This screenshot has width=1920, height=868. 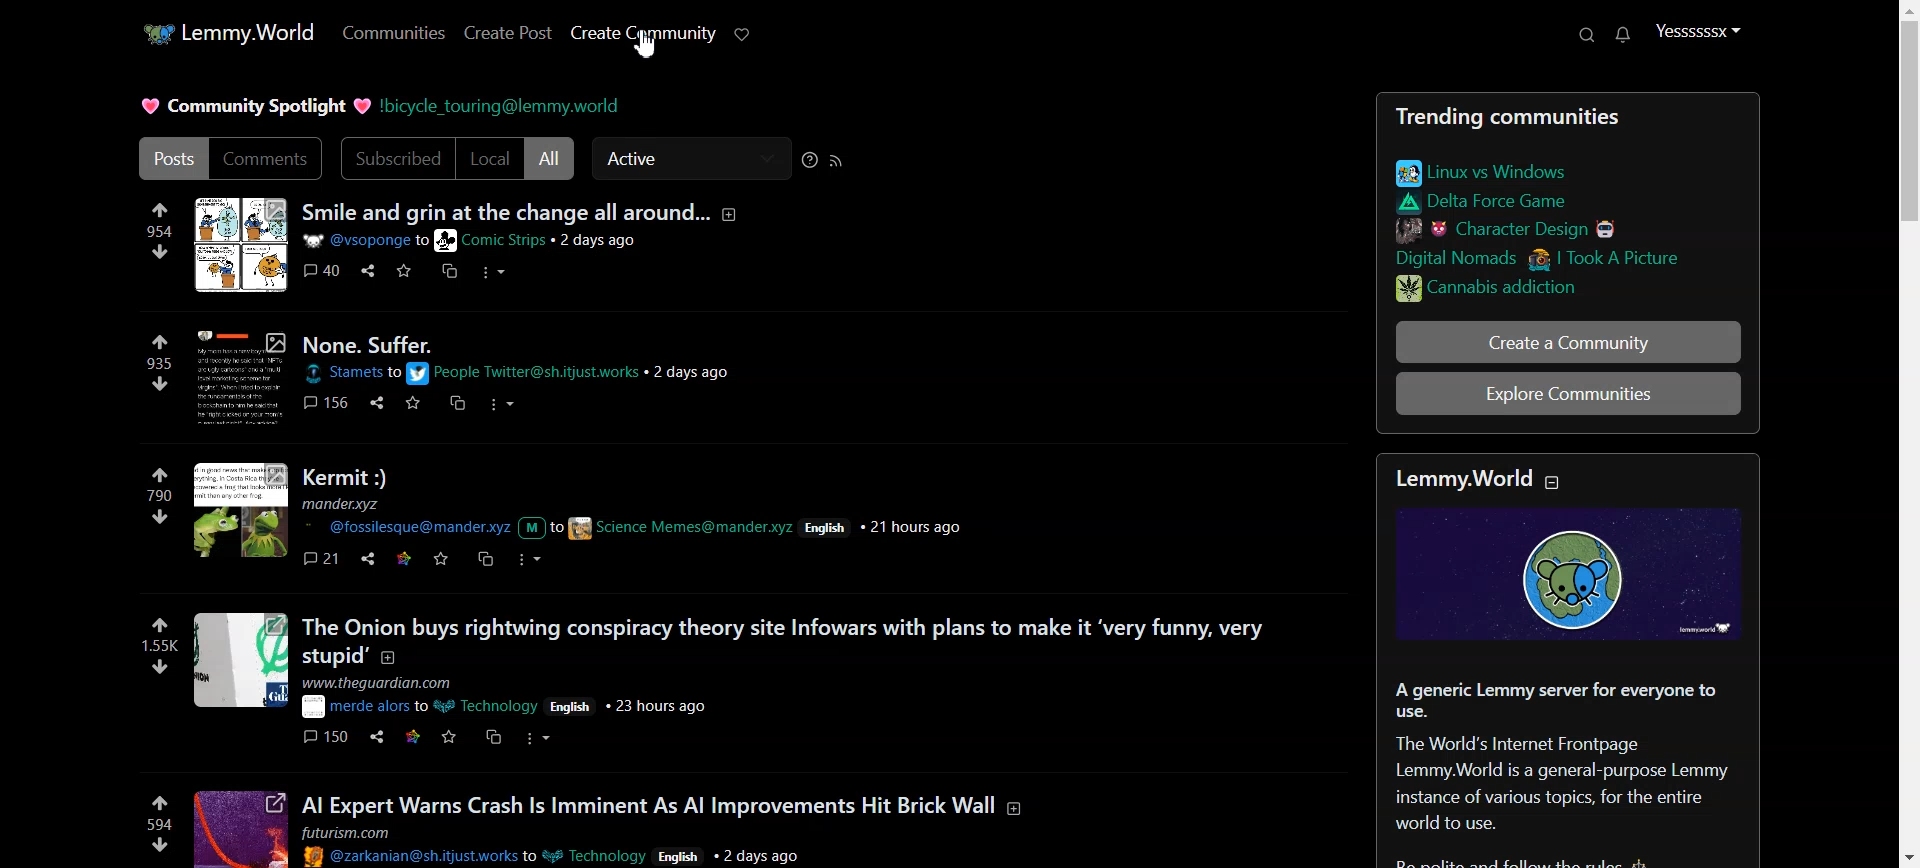 What do you see at coordinates (159, 845) in the screenshot?
I see `downvote` at bounding box center [159, 845].